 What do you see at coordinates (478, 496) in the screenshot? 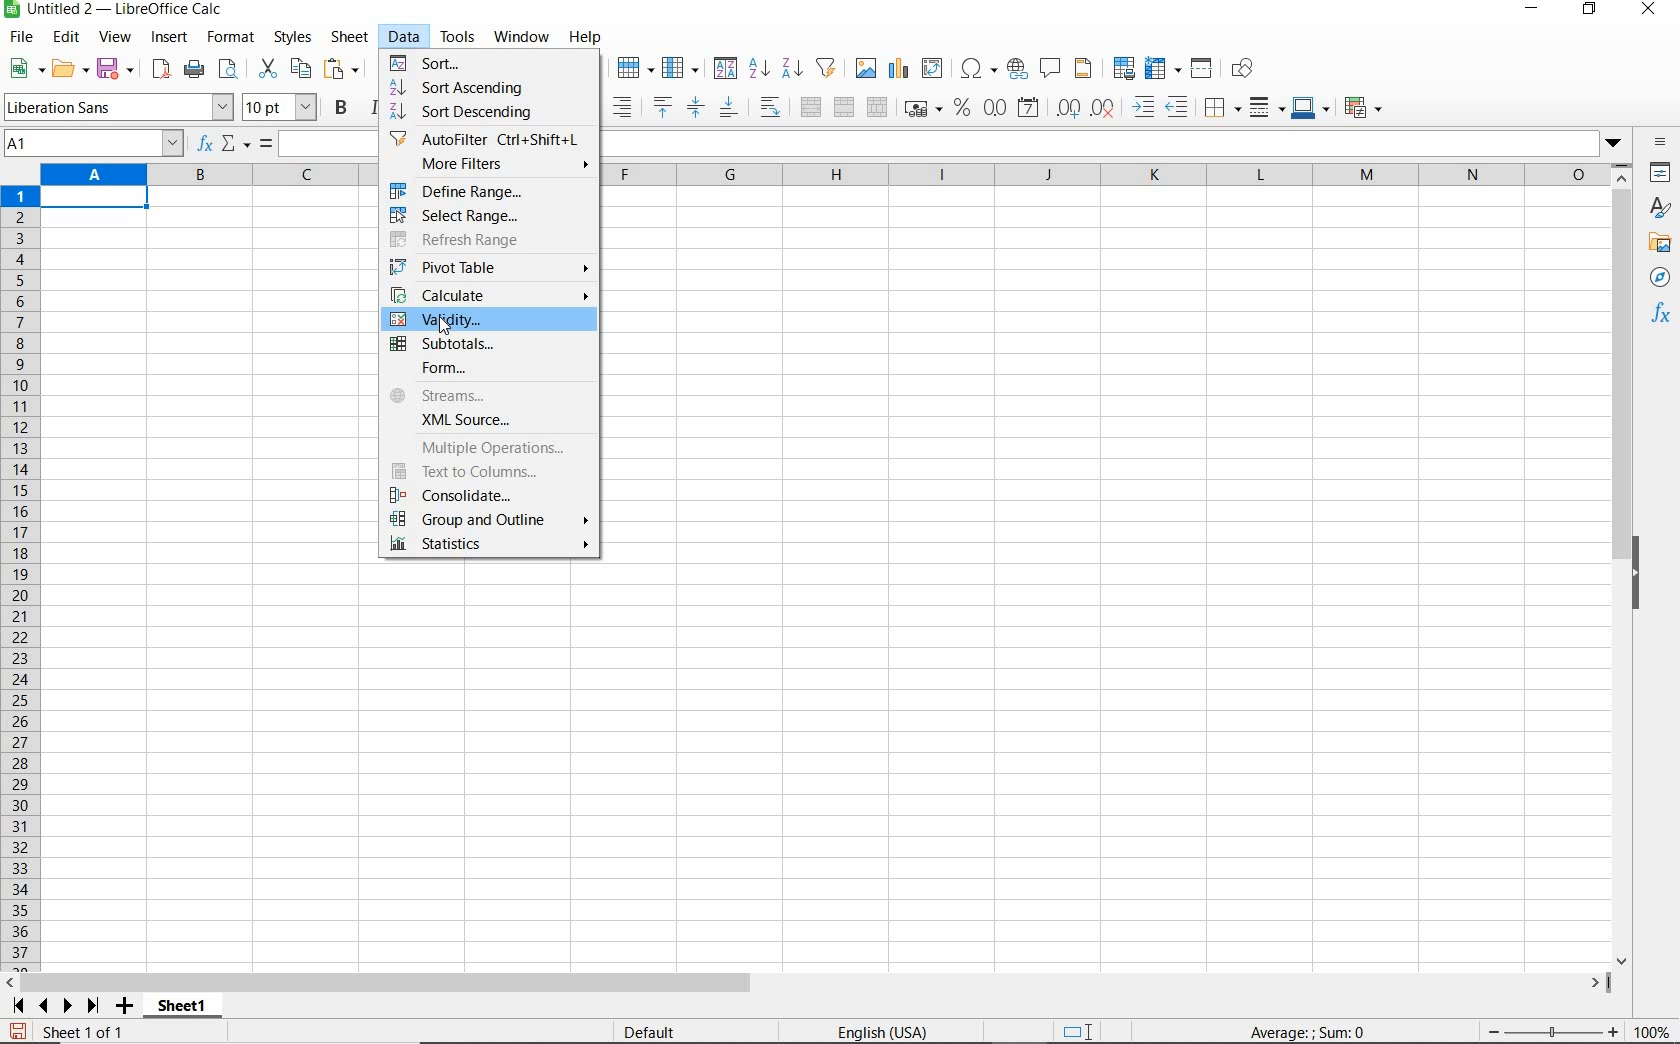
I see `consolidate` at bounding box center [478, 496].